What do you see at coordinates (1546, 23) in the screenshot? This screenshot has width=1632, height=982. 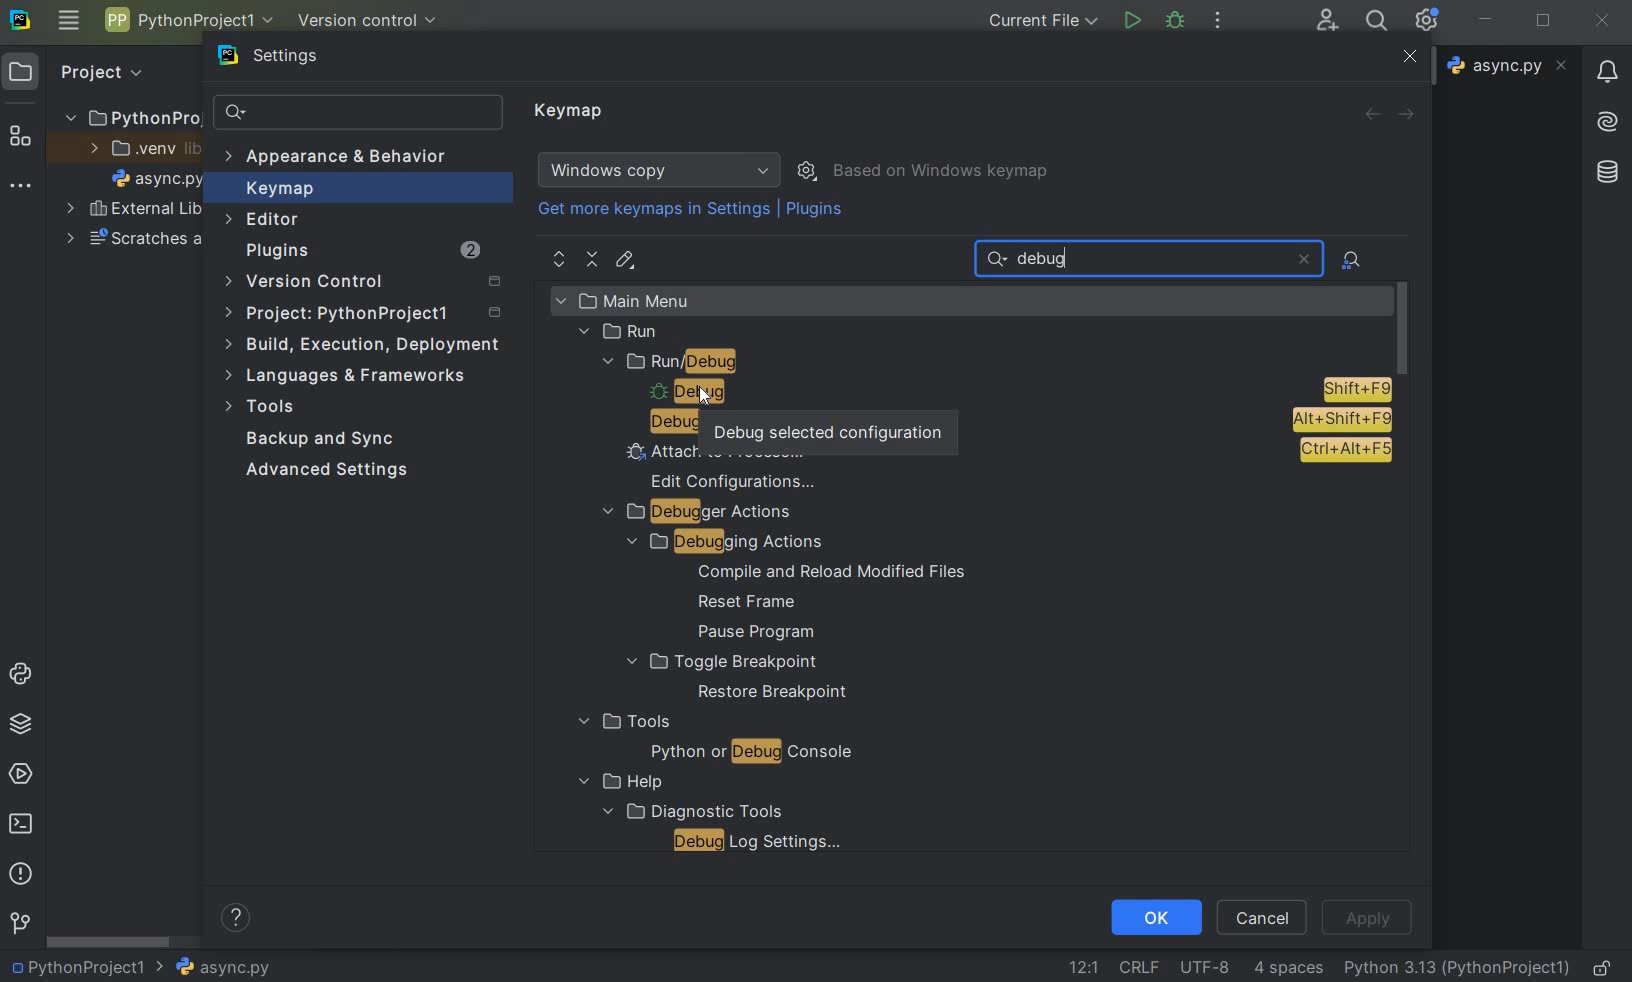 I see `restore down` at bounding box center [1546, 23].